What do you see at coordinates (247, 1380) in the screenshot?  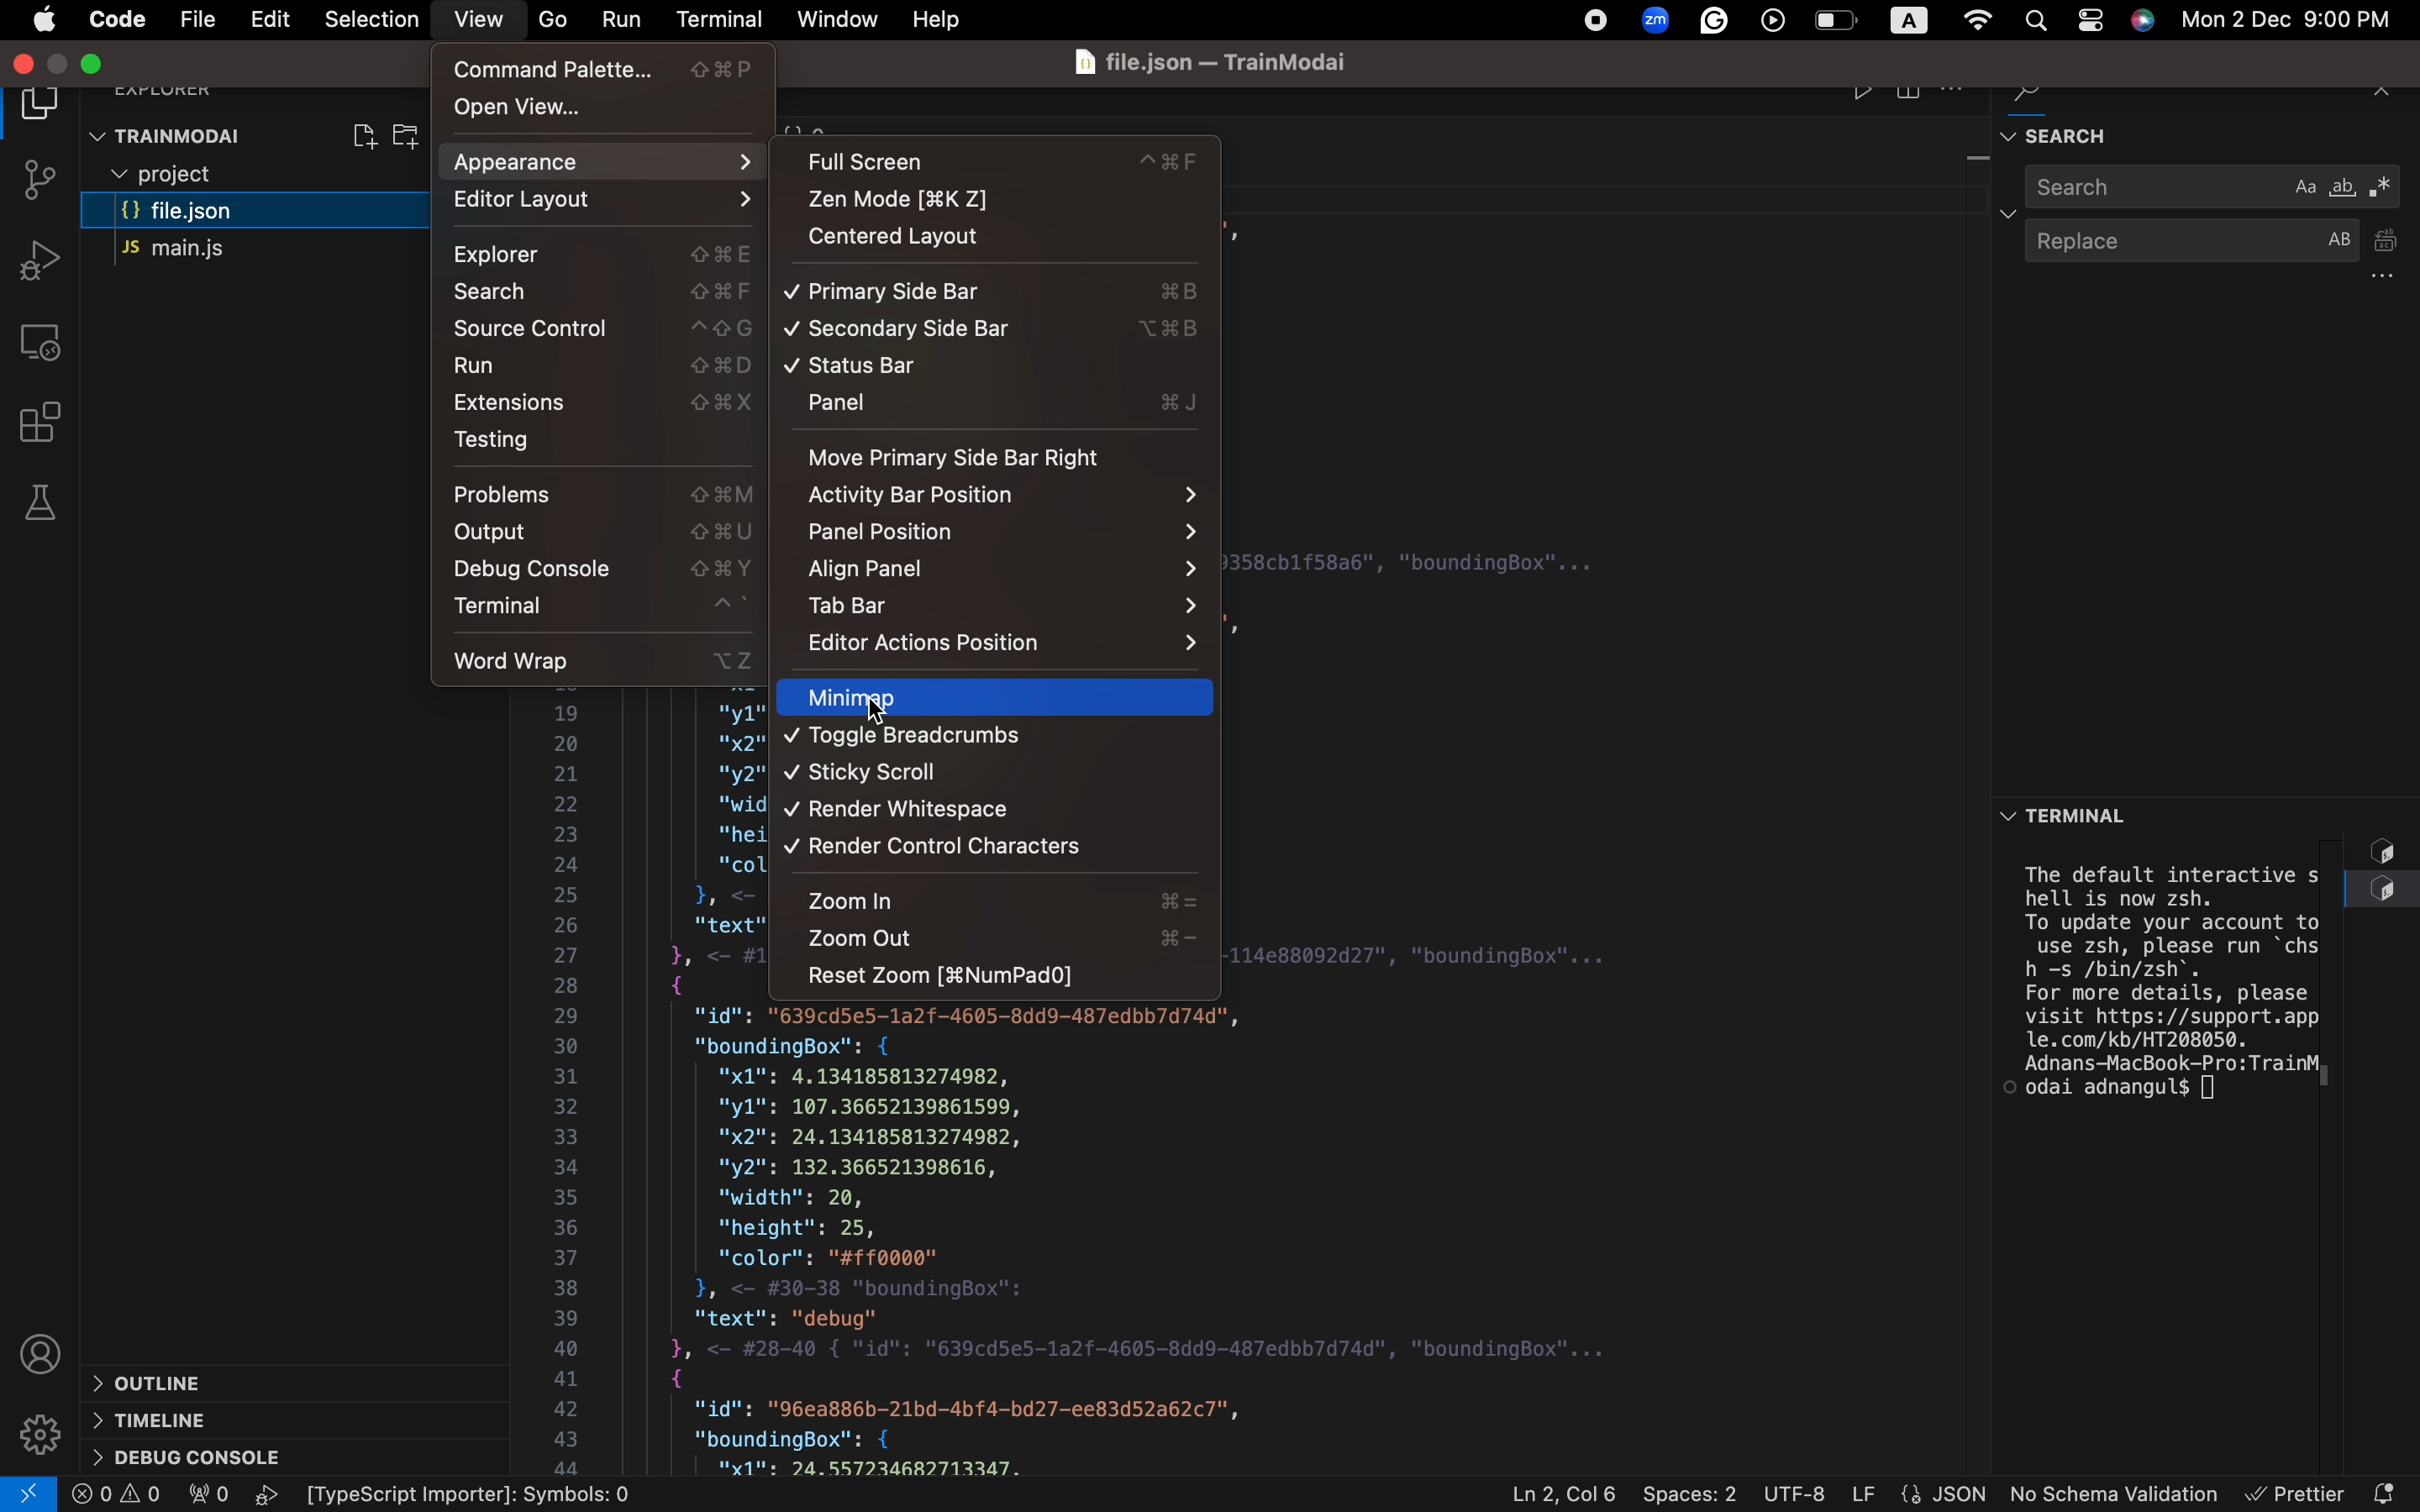 I see `outline` at bounding box center [247, 1380].